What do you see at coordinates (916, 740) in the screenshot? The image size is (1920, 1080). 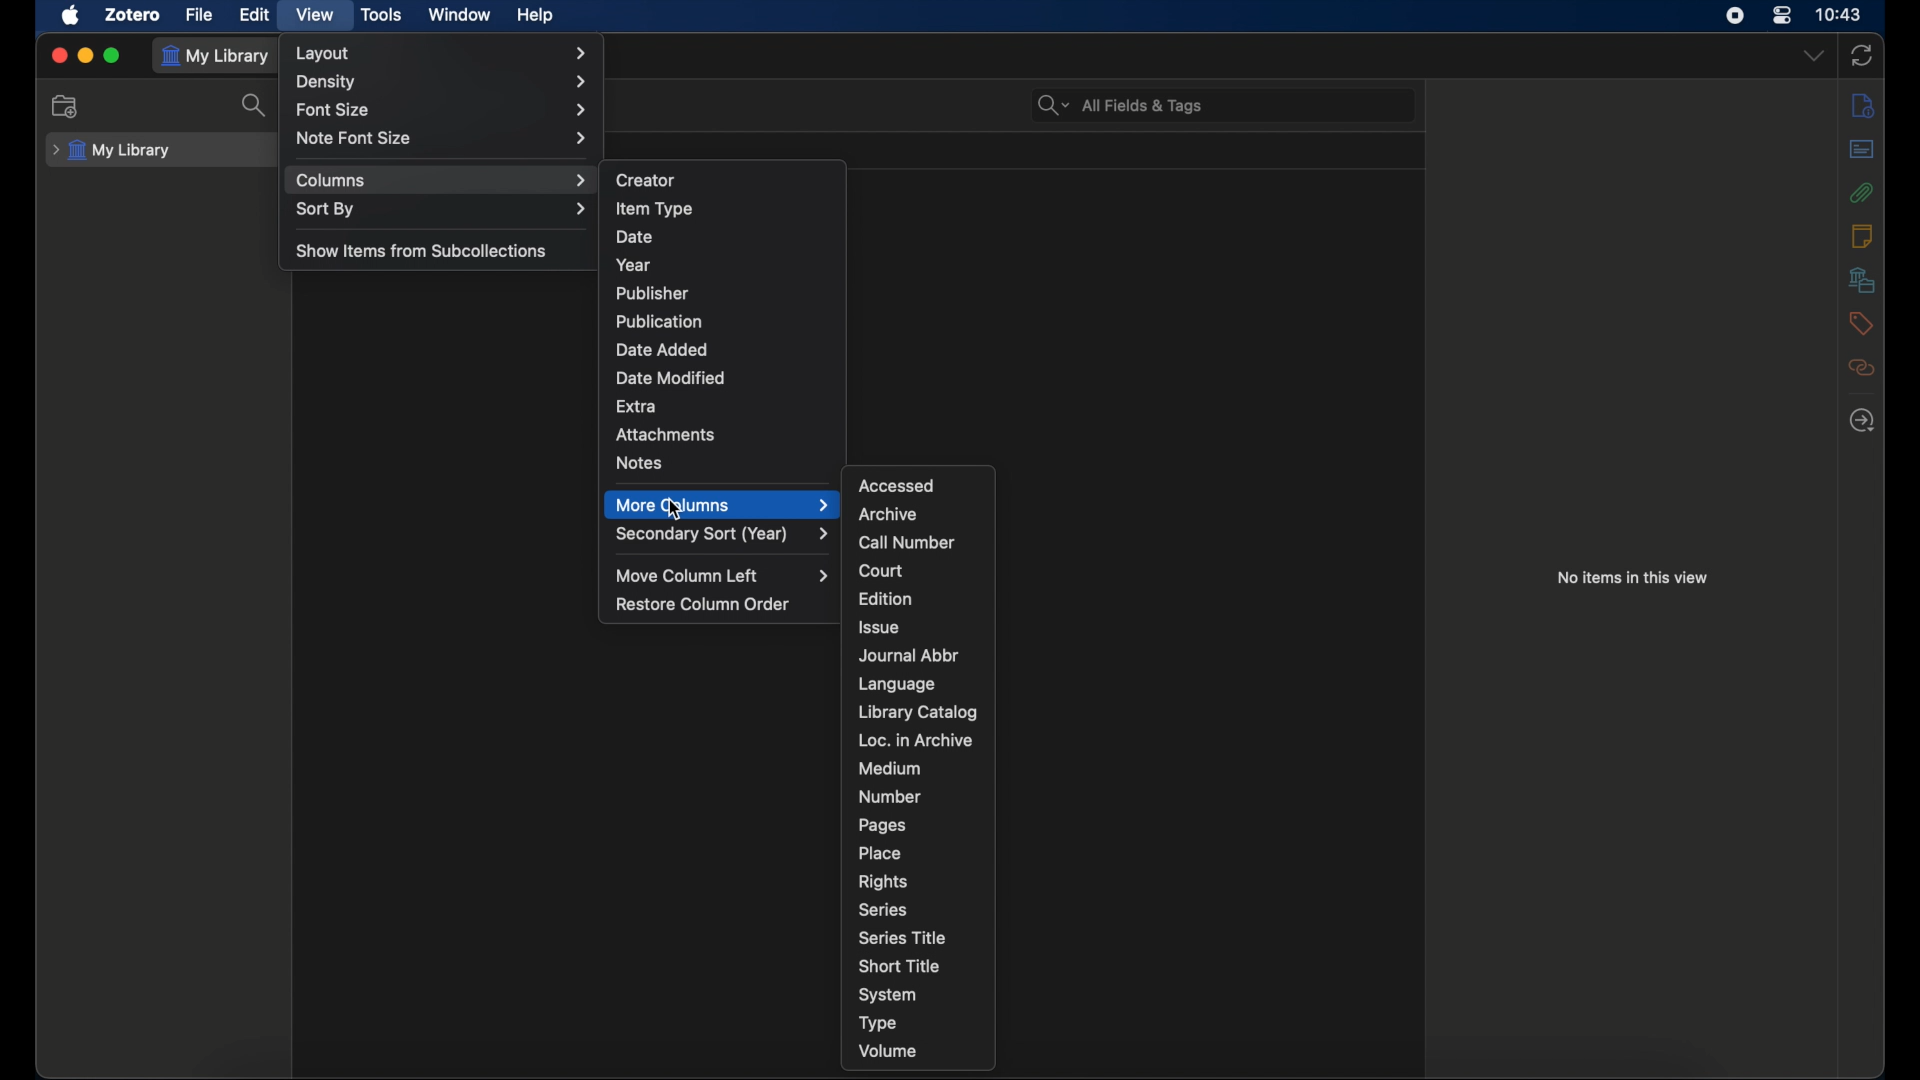 I see `loc. in archive` at bounding box center [916, 740].